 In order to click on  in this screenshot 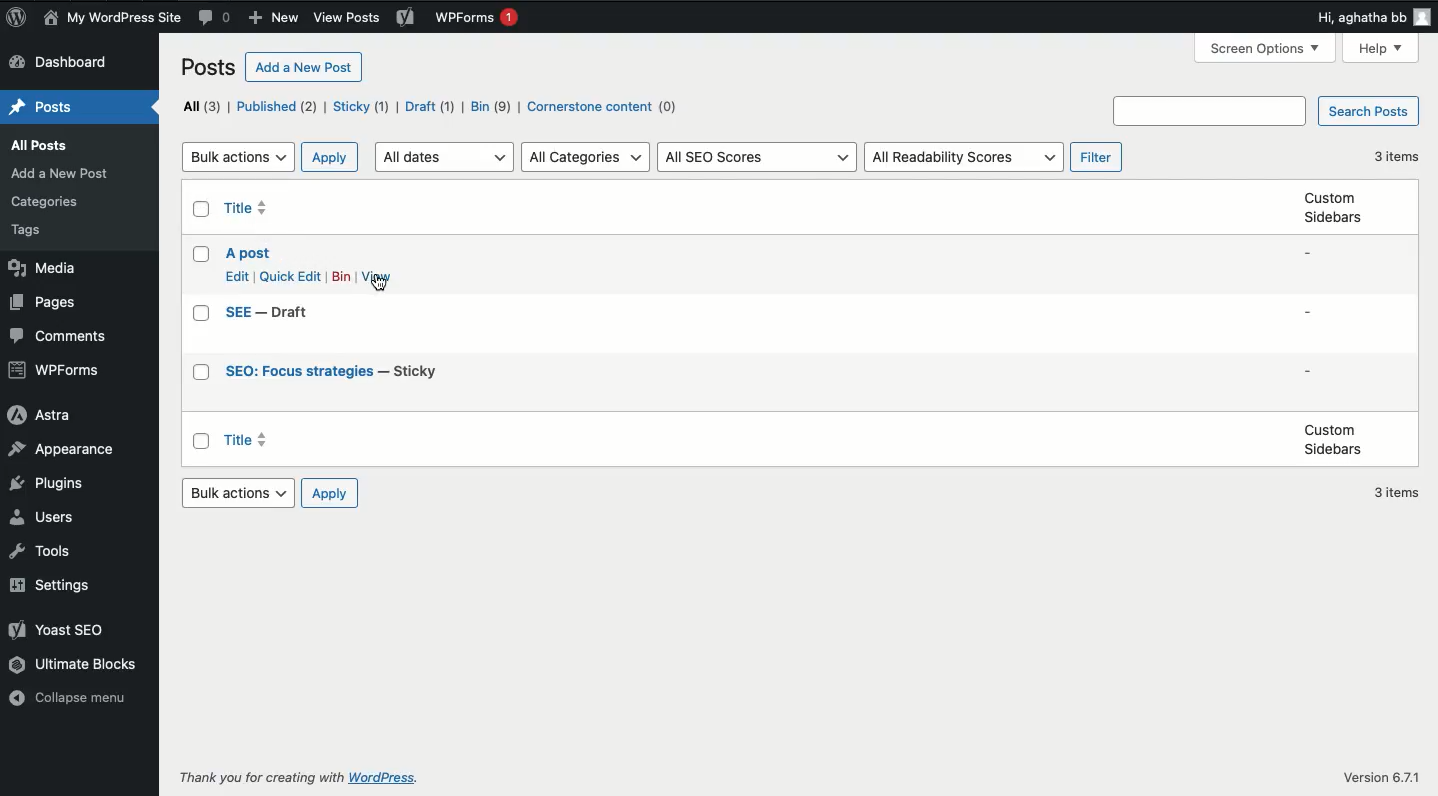, I will do `click(345, 19)`.